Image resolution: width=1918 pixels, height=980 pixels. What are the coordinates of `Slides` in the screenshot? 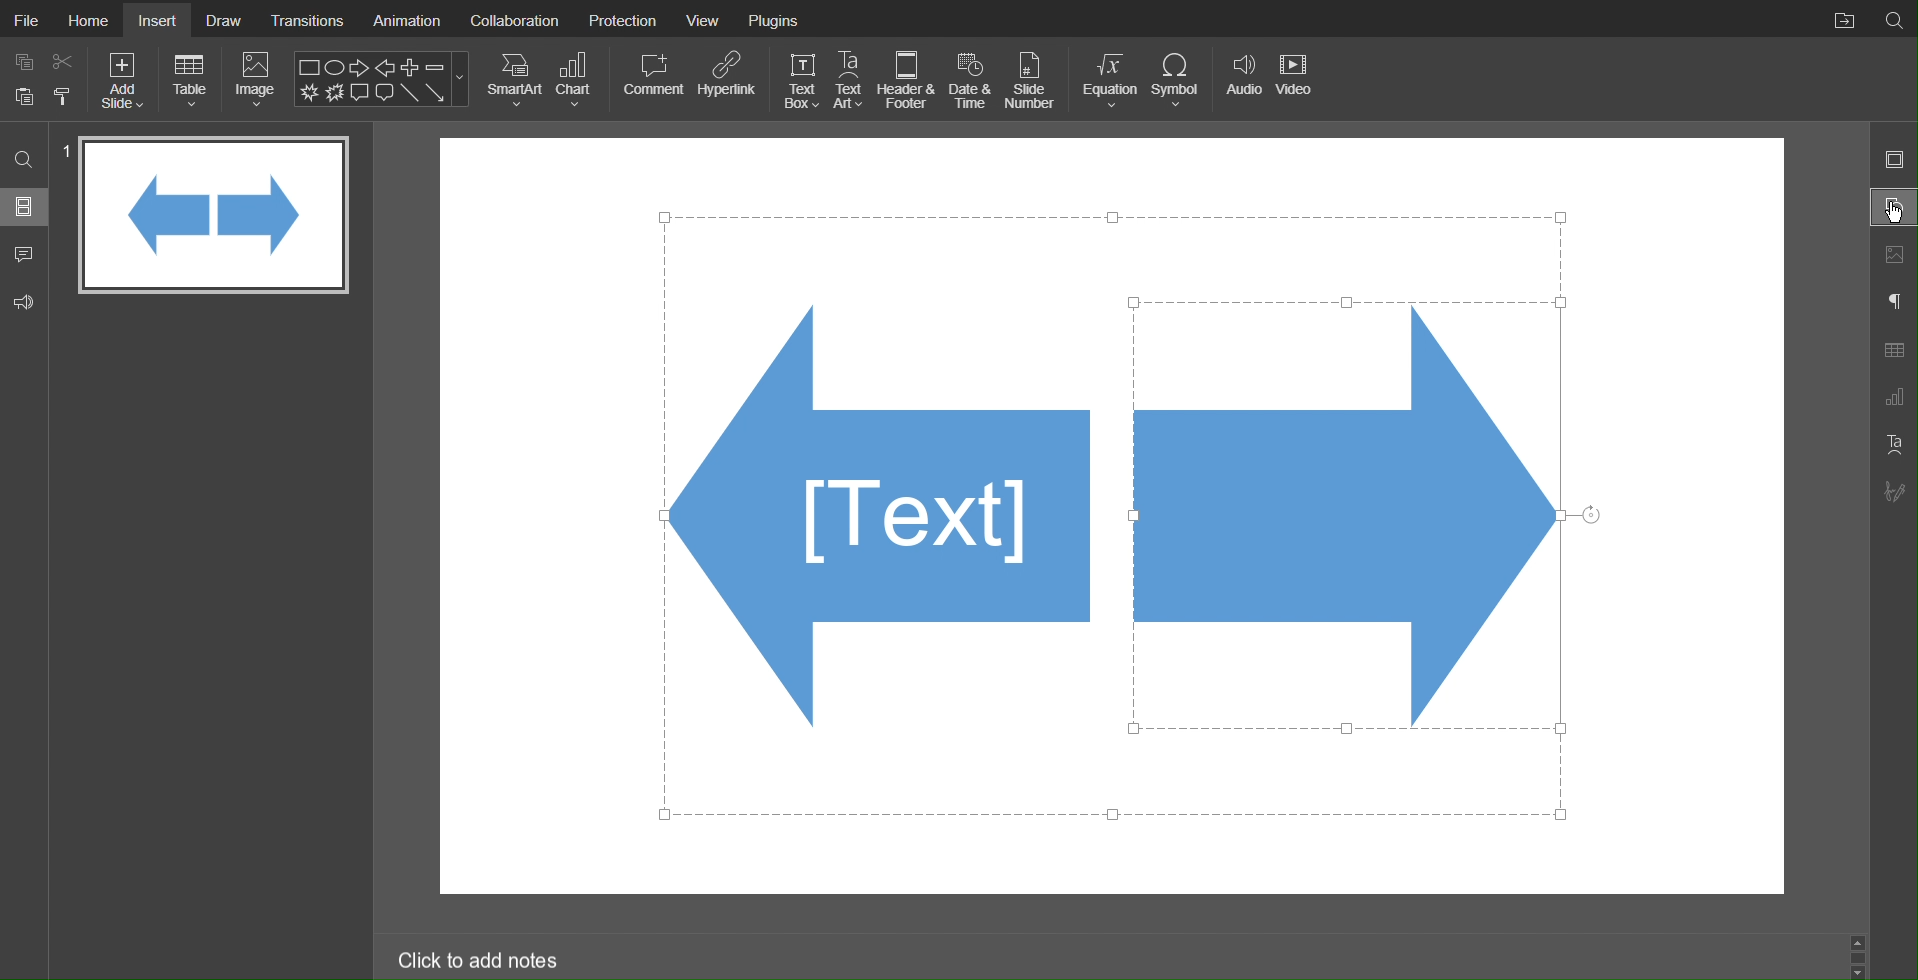 It's located at (24, 209).